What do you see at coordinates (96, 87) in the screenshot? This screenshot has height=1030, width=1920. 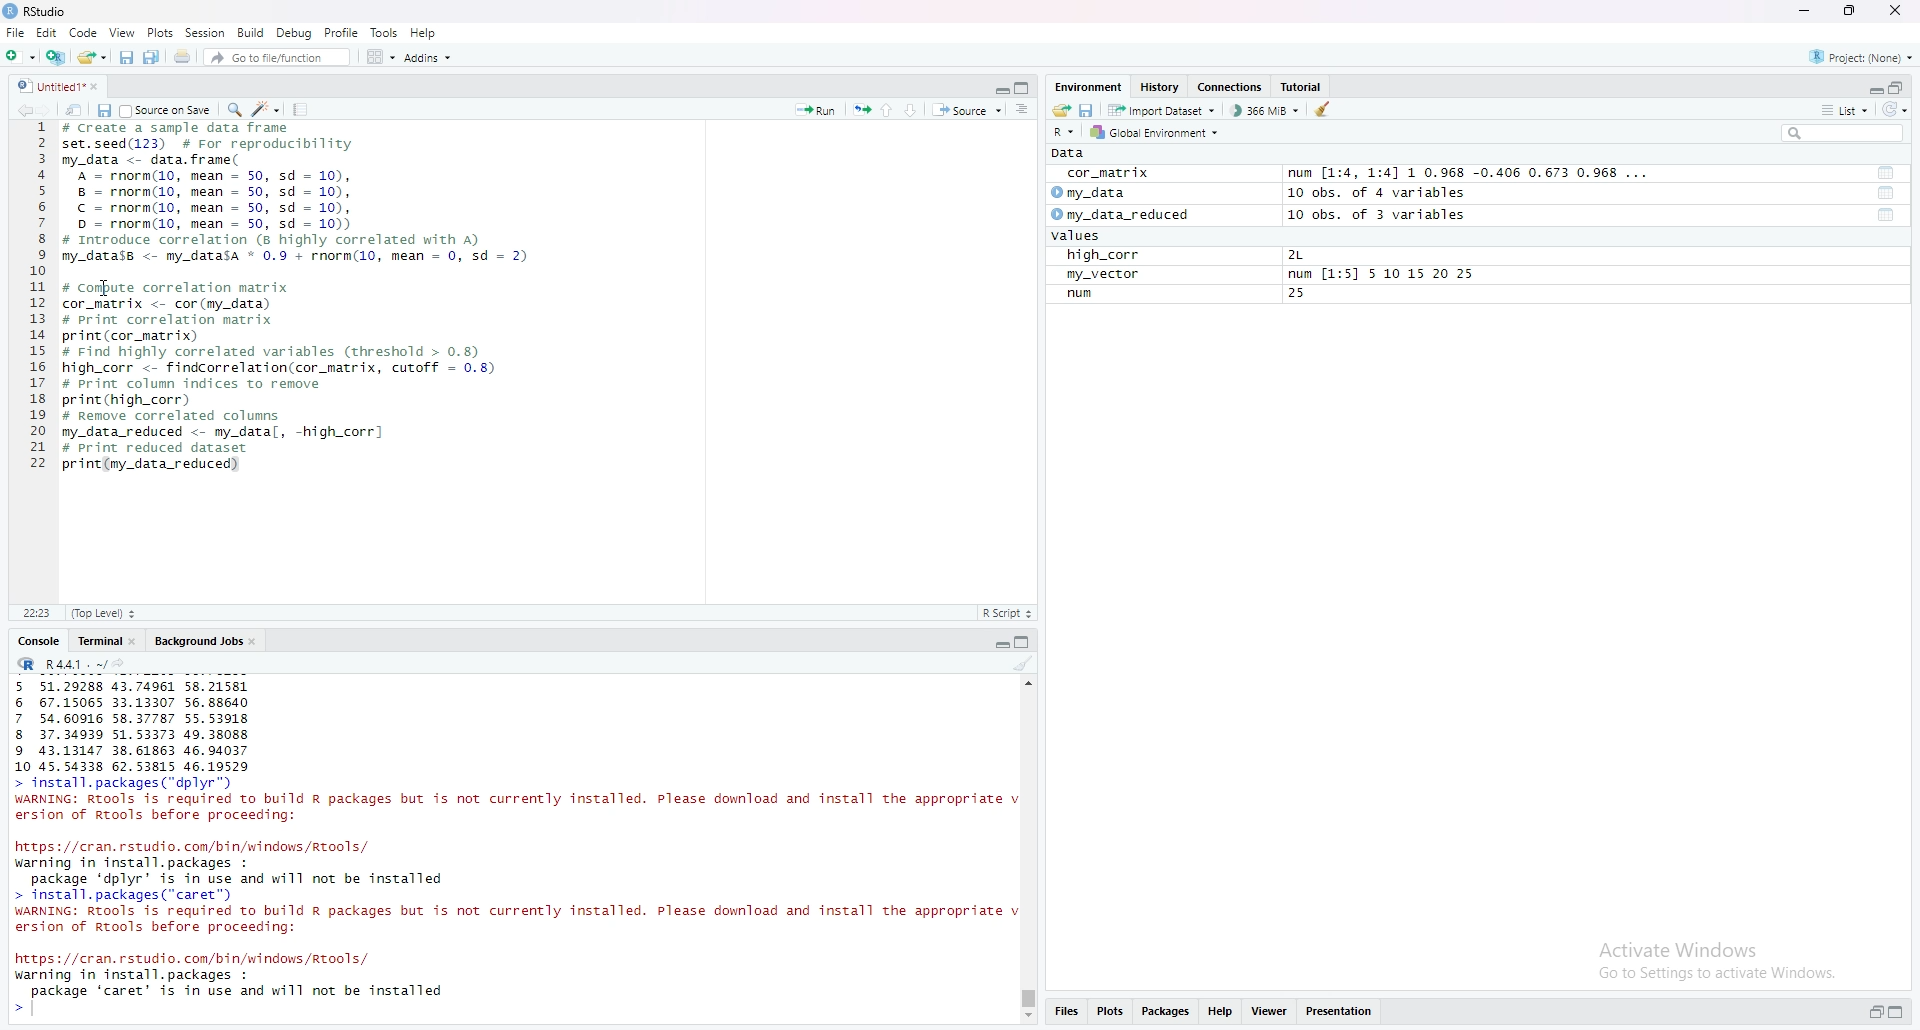 I see `close` at bounding box center [96, 87].